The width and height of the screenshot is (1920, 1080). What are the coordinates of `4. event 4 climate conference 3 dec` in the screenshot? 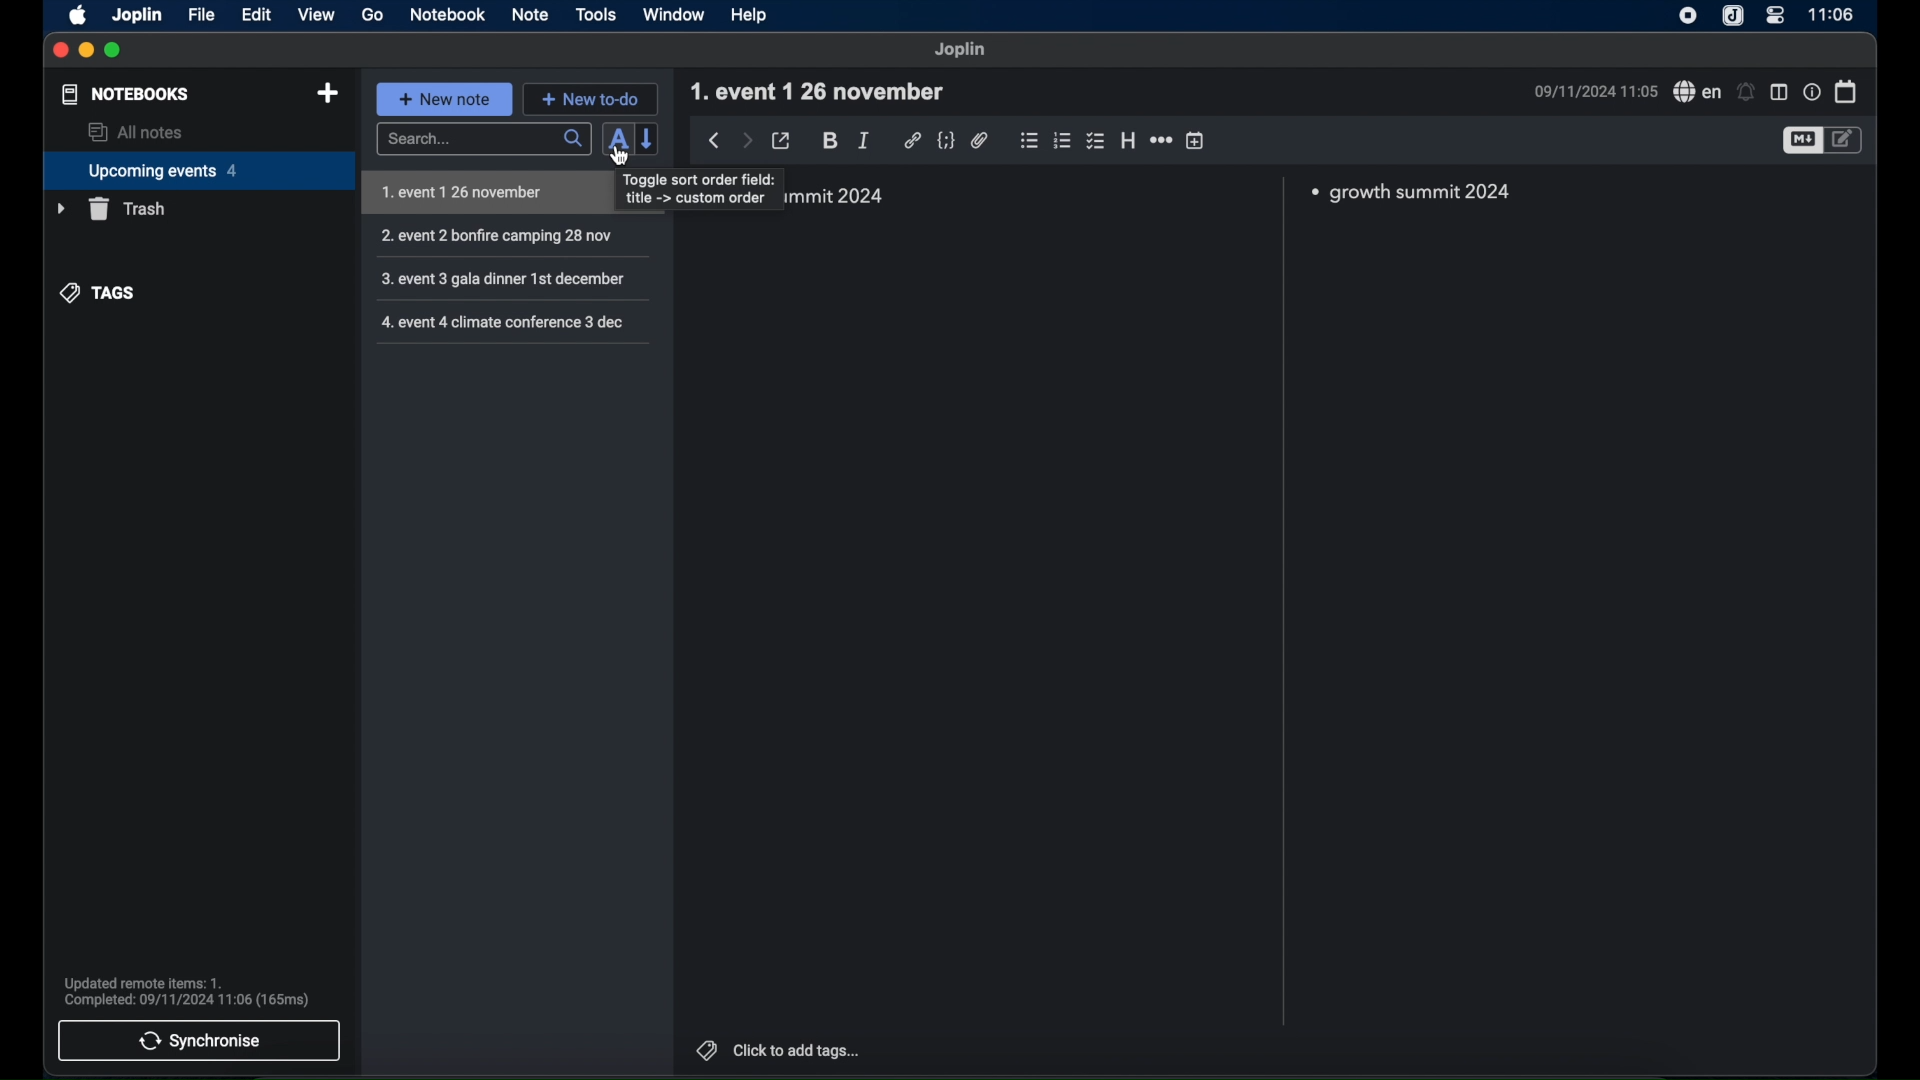 It's located at (506, 325).